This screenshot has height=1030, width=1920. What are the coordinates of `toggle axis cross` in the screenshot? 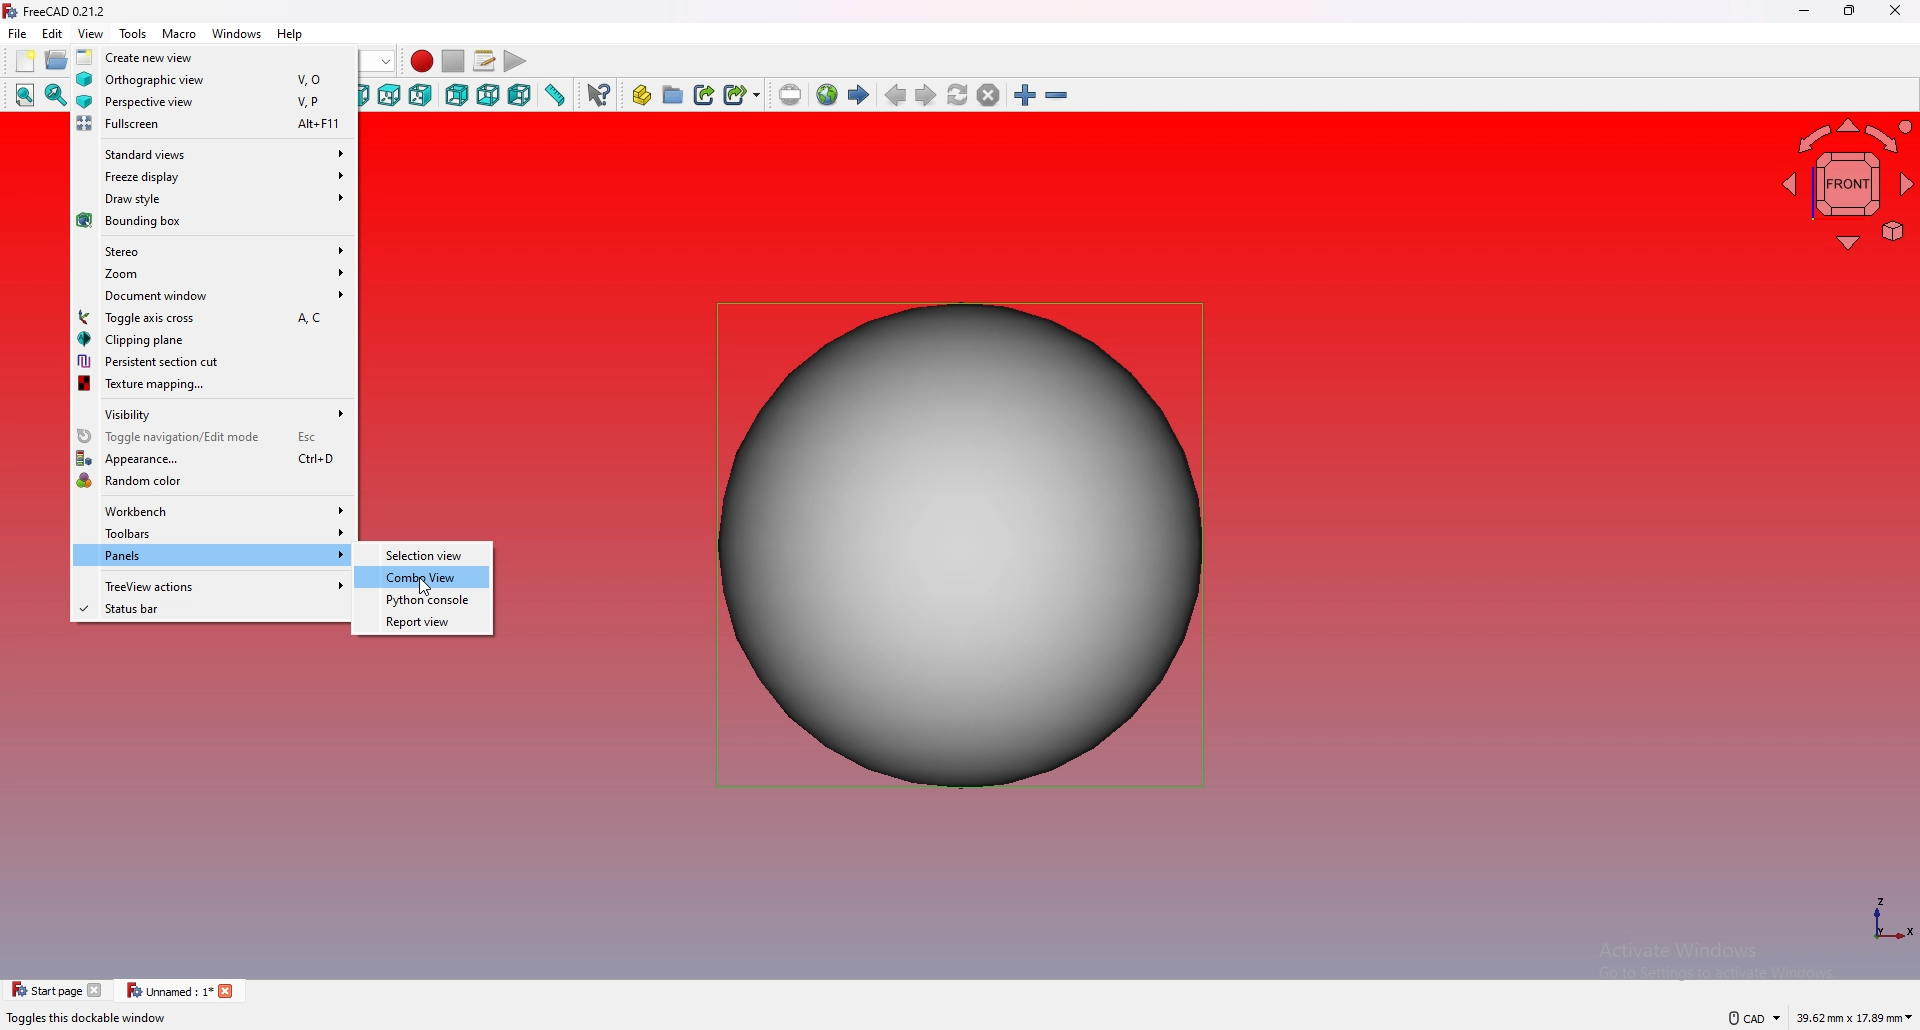 It's located at (214, 317).